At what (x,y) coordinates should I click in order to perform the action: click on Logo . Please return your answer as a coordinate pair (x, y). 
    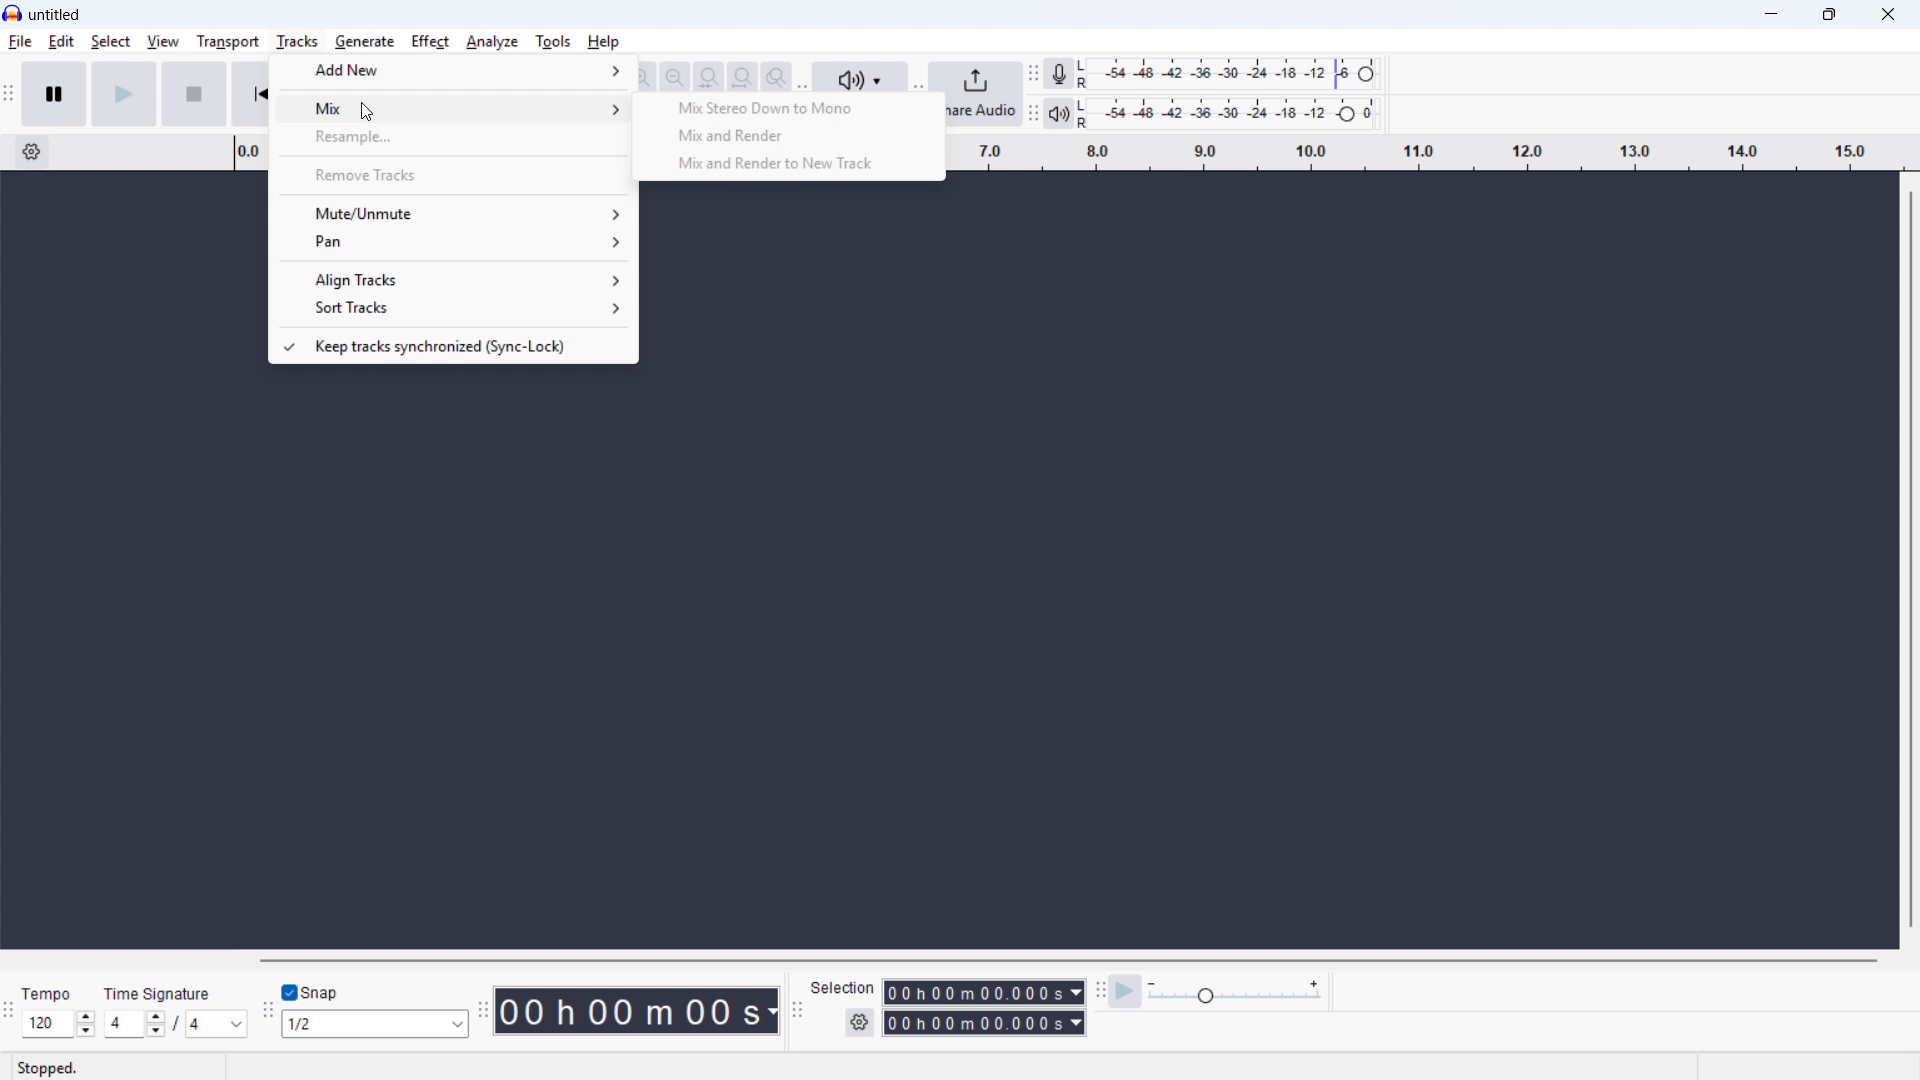
    Looking at the image, I should click on (13, 14).